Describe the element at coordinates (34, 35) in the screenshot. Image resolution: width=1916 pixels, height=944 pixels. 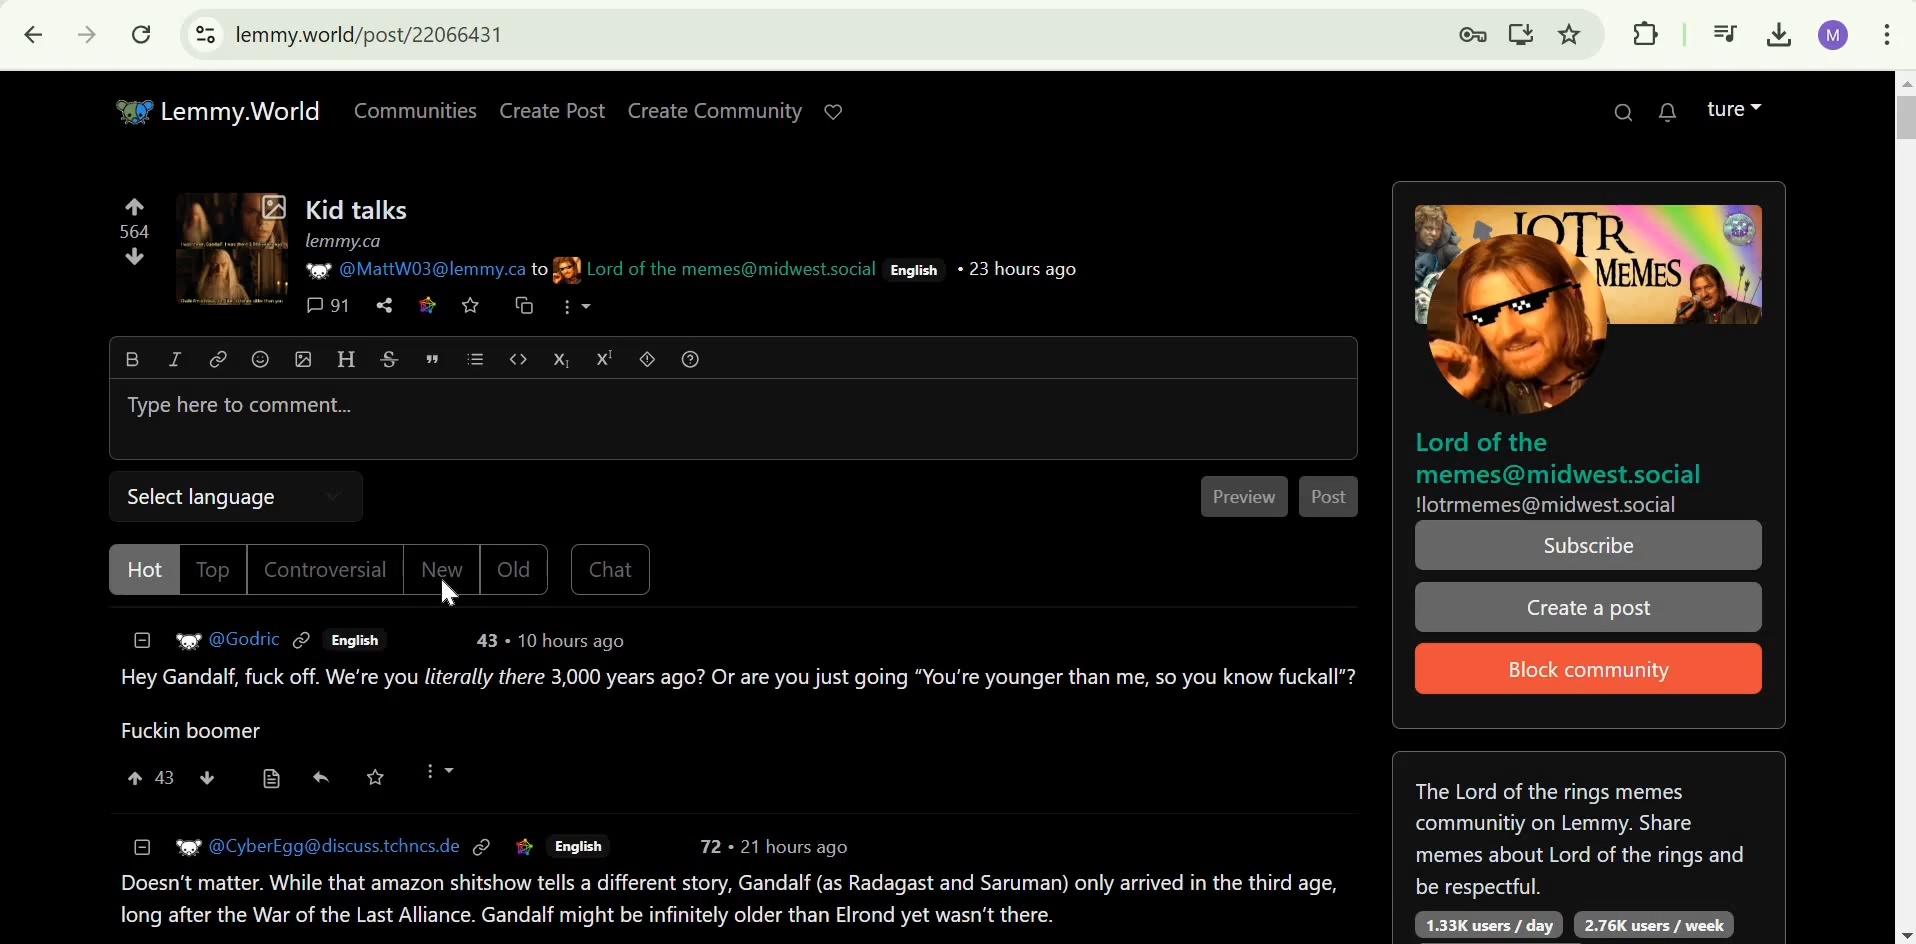
I see `click to go back, hold to see history` at that location.